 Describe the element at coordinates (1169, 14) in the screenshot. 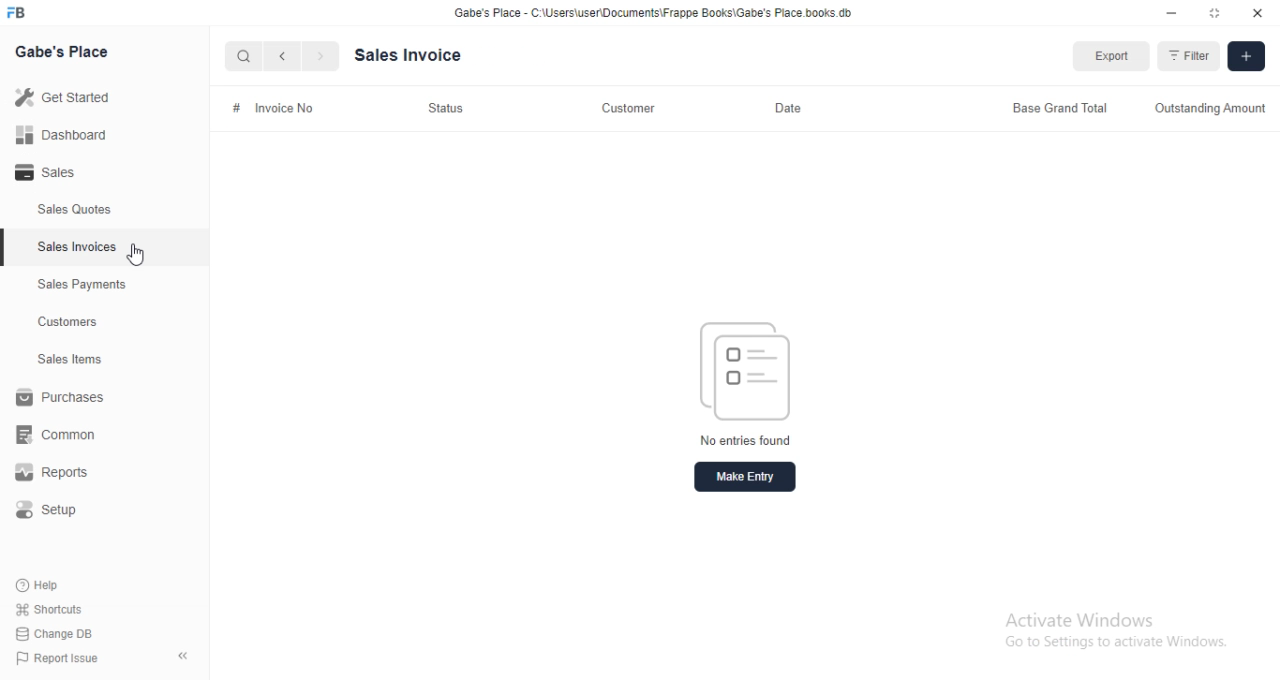

I see `Minimize` at that location.